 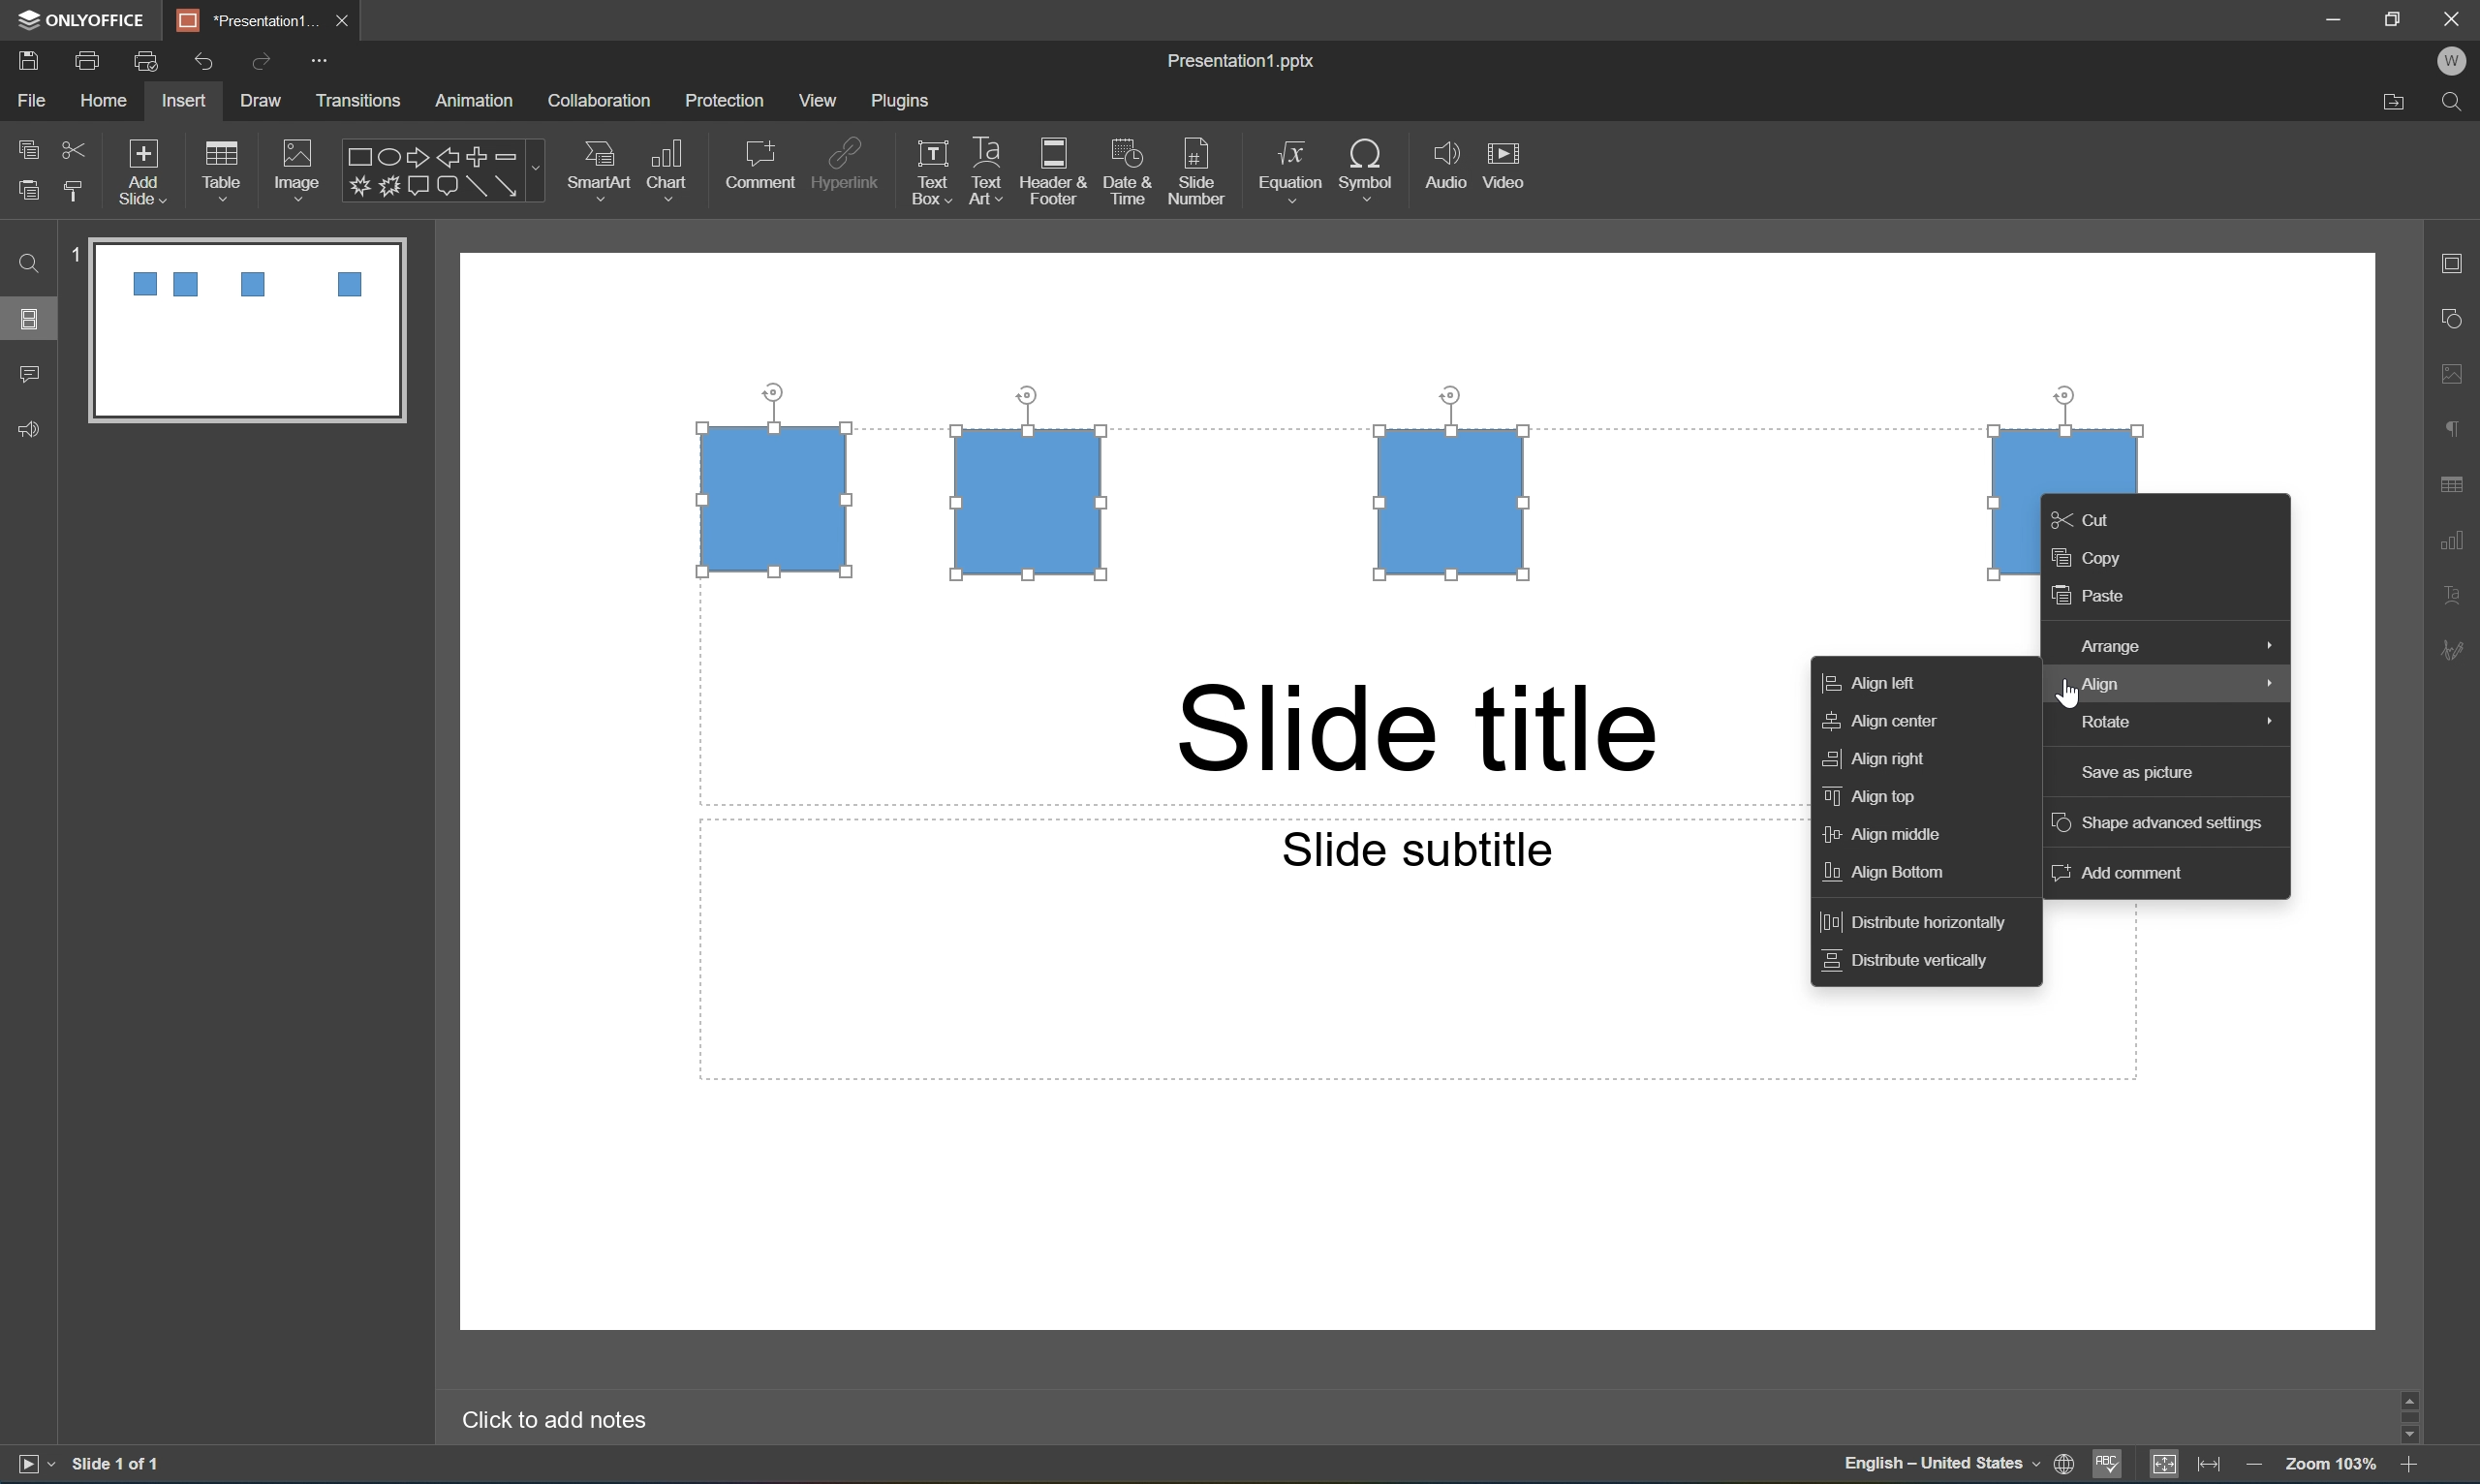 What do you see at coordinates (102, 102) in the screenshot?
I see `home` at bounding box center [102, 102].